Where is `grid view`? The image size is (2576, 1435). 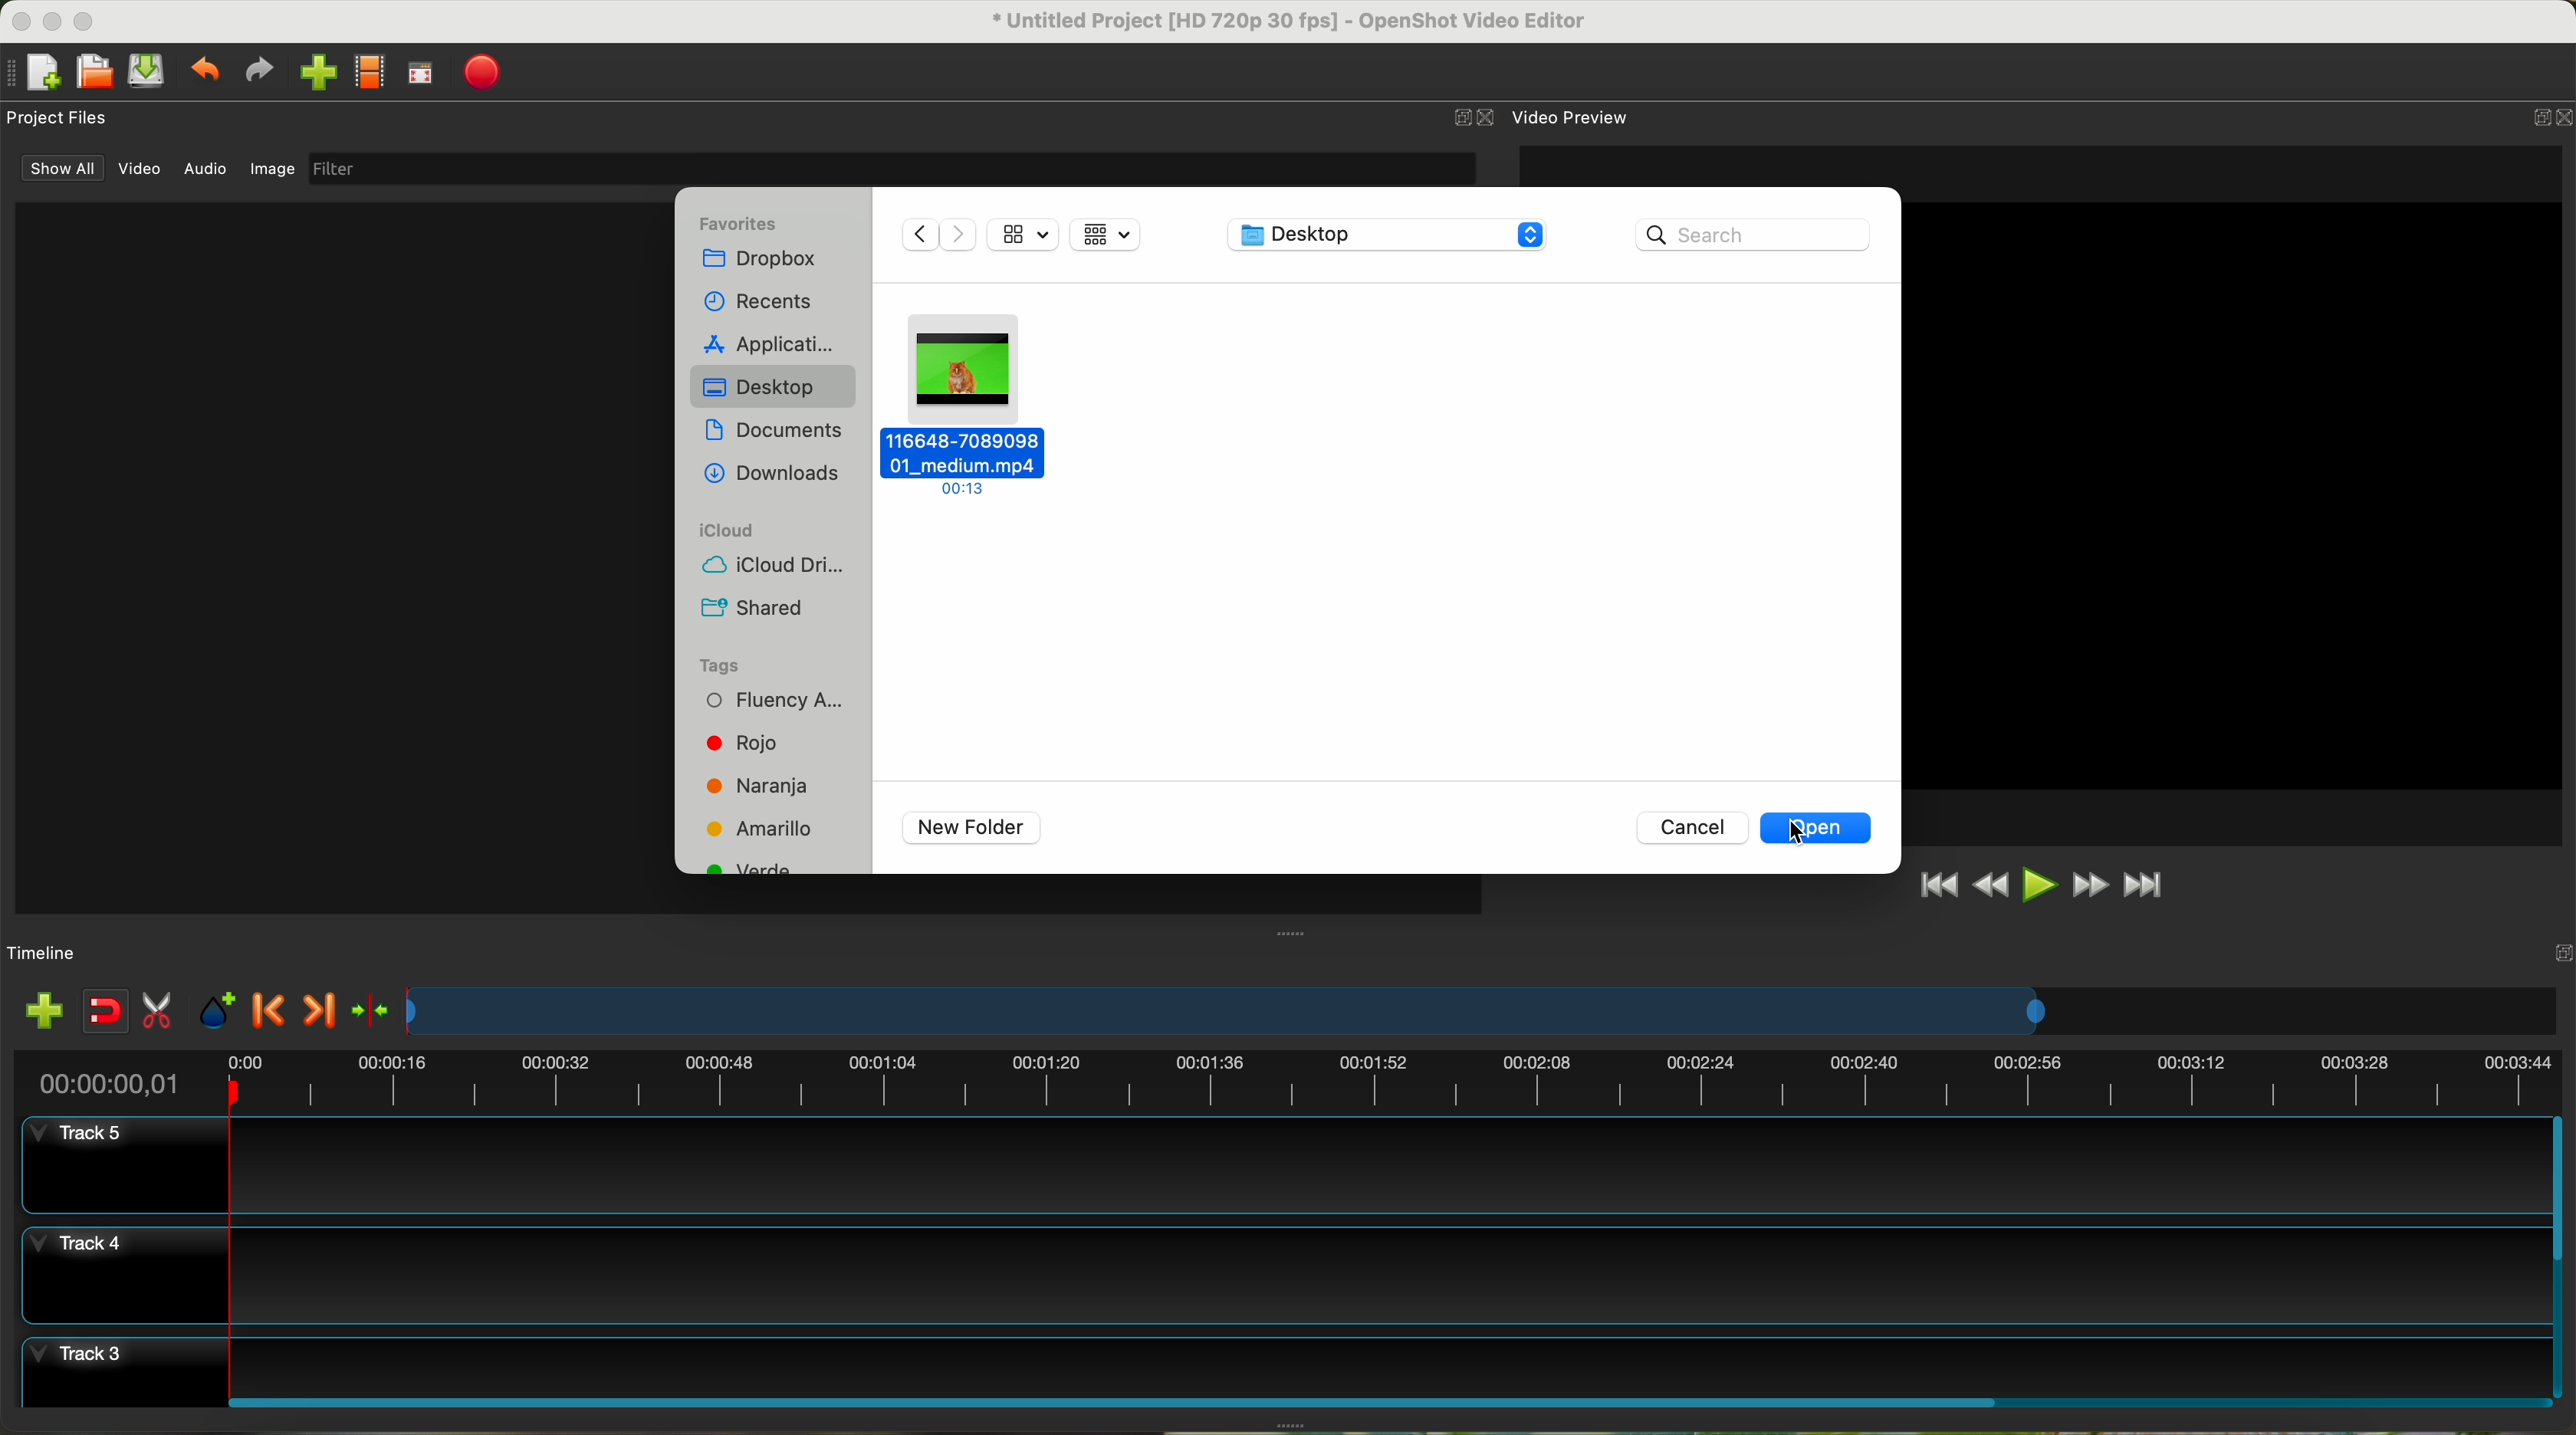 grid view is located at coordinates (1109, 237).